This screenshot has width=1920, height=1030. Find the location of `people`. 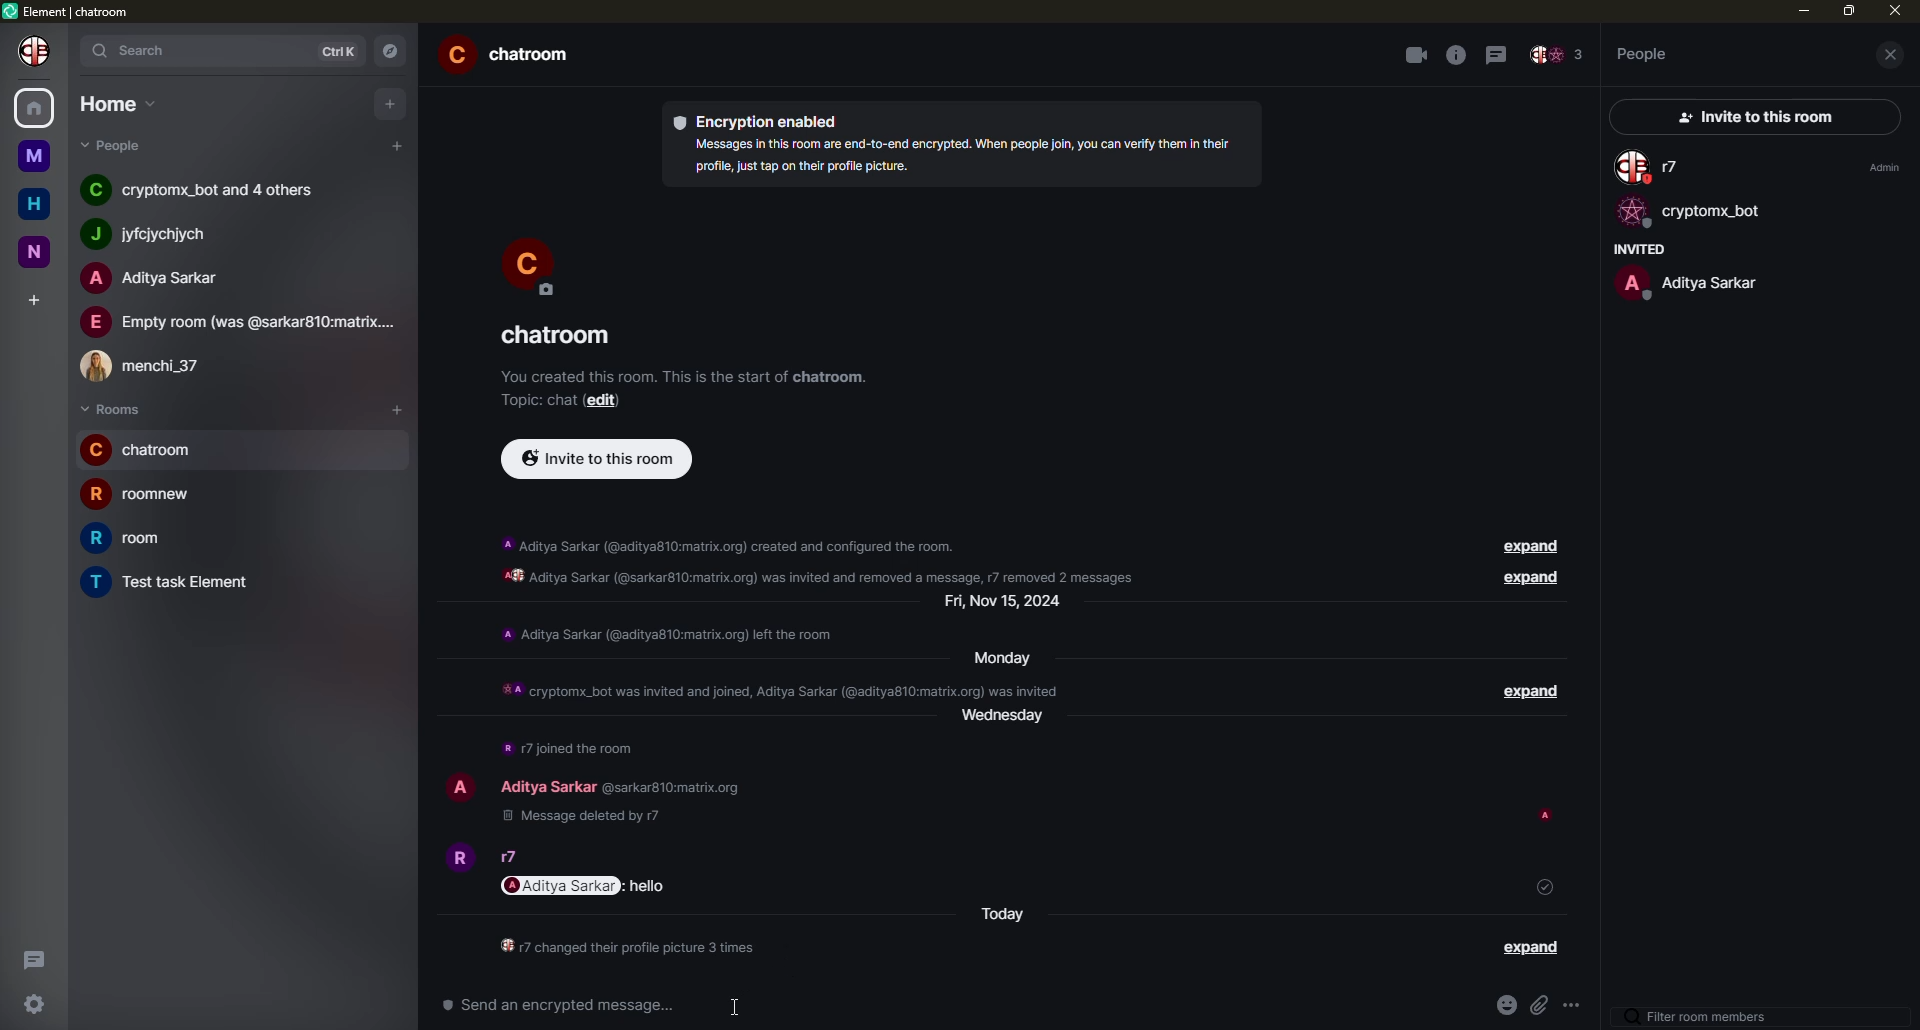

people is located at coordinates (151, 278).